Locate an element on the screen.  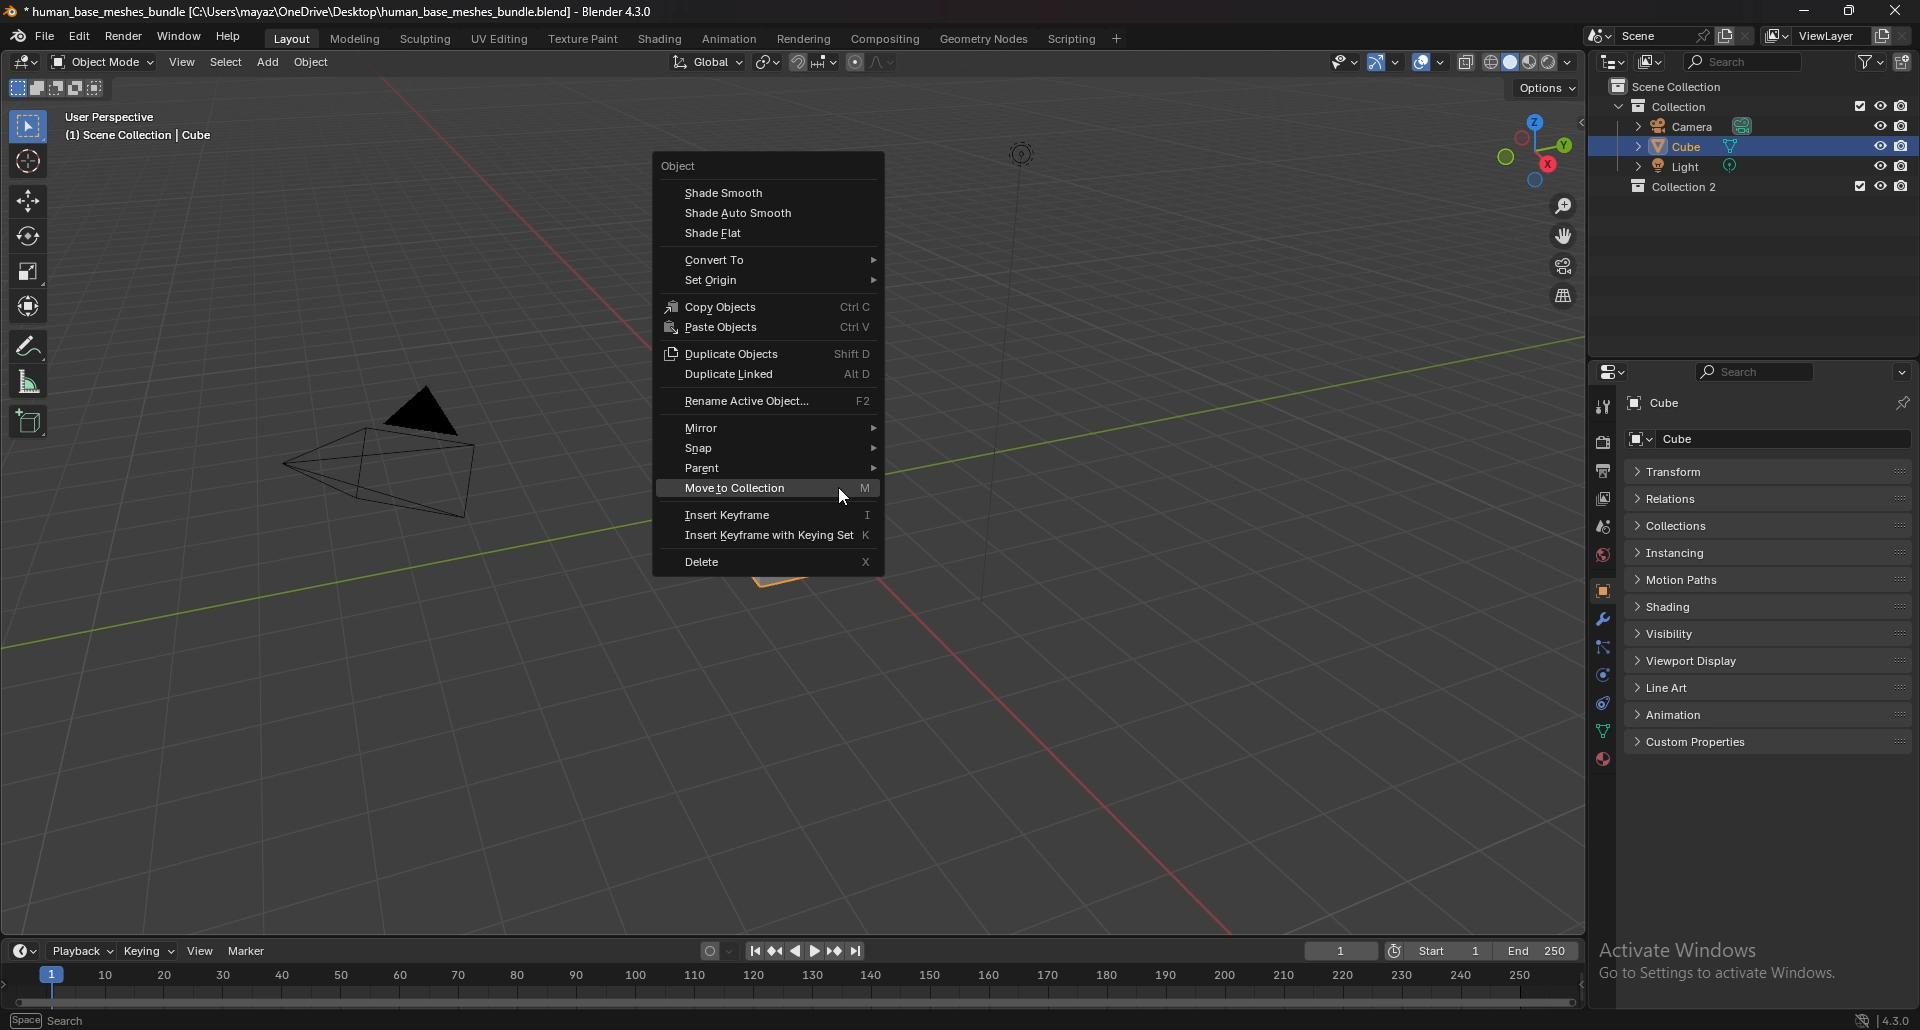
help is located at coordinates (229, 36).